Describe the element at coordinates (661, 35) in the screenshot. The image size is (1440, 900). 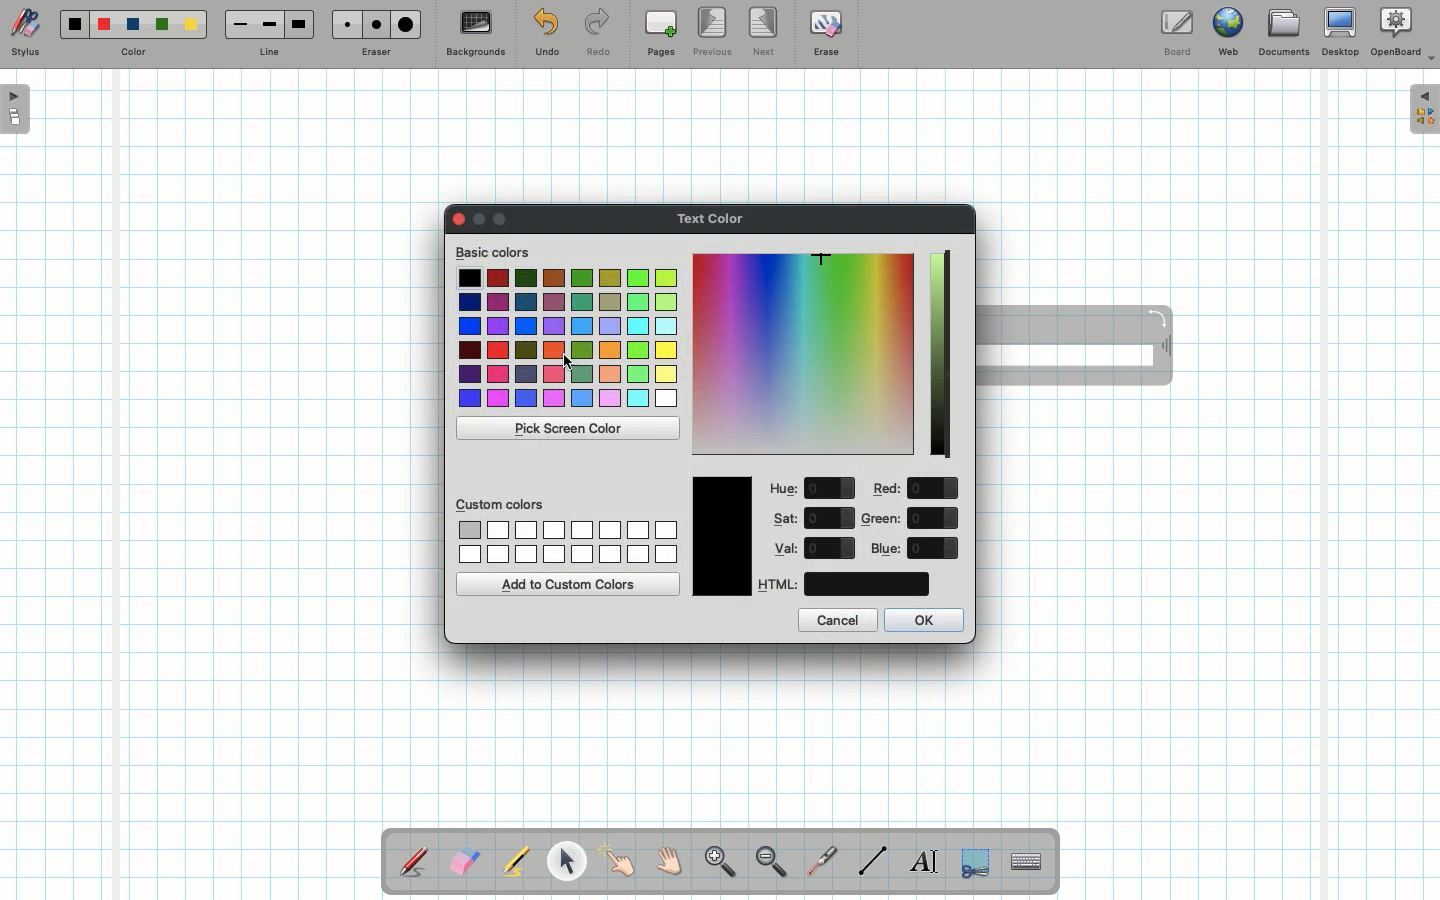
I see `Pages` at that location.